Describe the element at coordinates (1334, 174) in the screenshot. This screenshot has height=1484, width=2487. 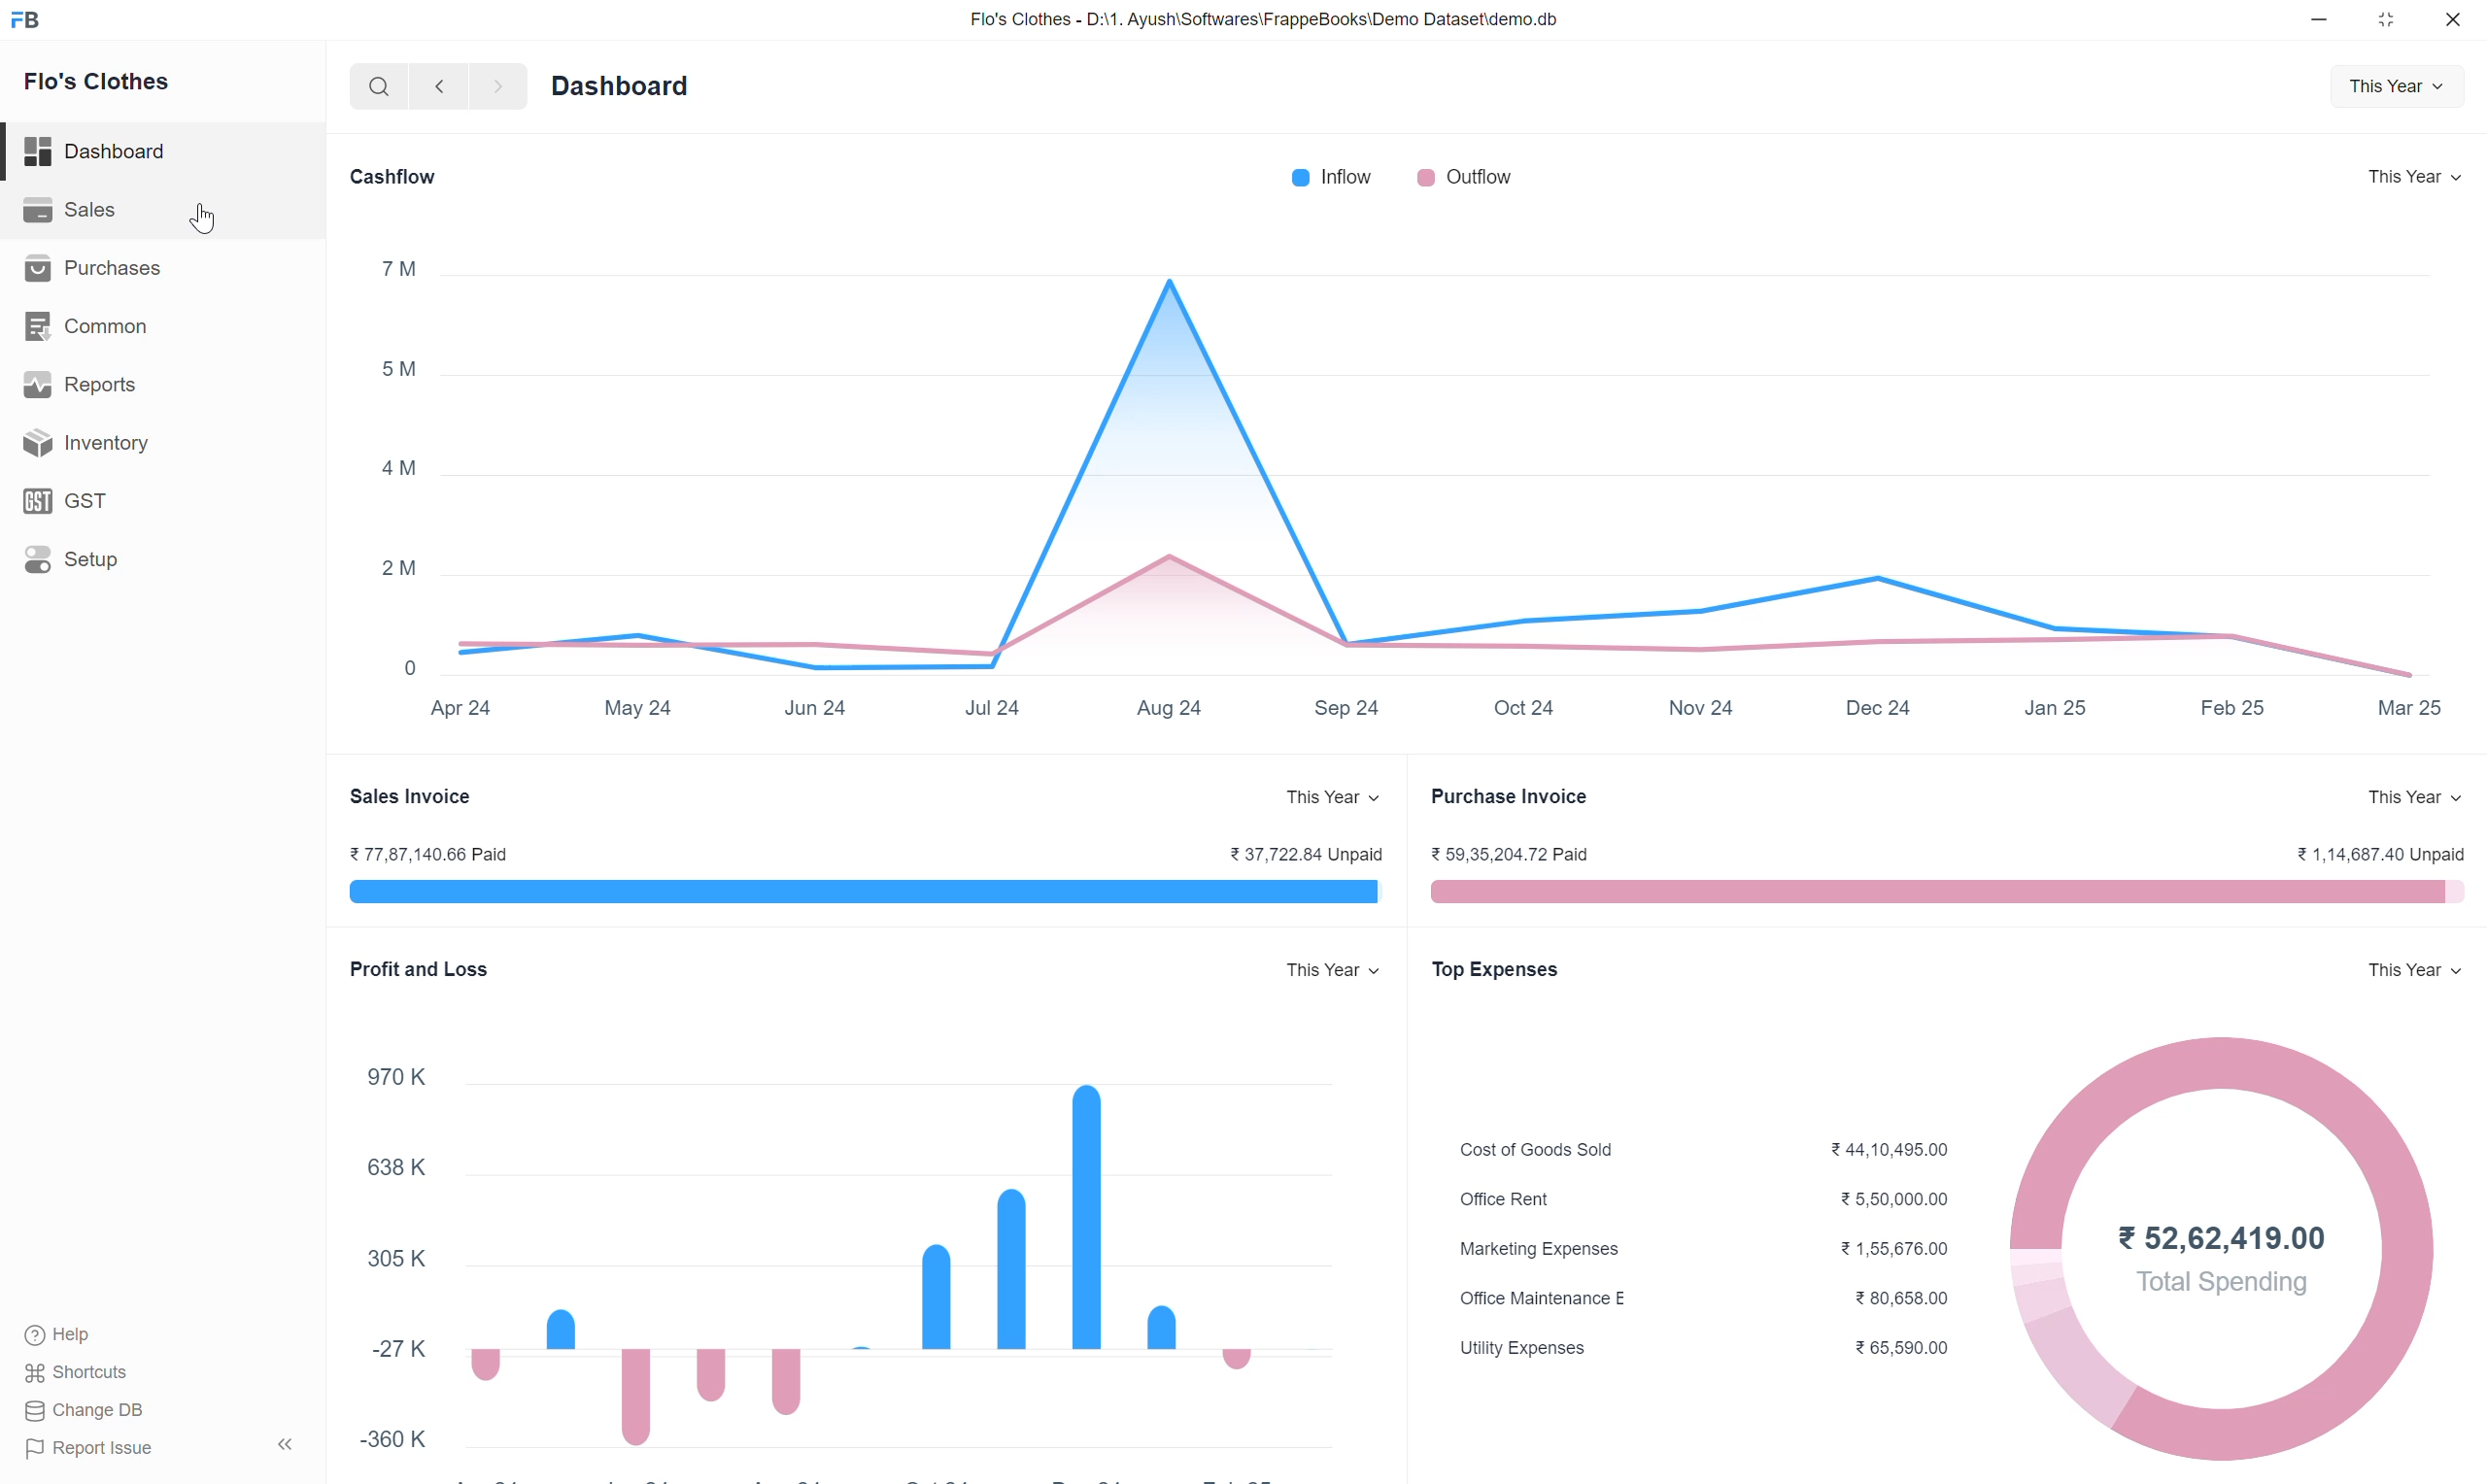
I see `Inflow` at that location.